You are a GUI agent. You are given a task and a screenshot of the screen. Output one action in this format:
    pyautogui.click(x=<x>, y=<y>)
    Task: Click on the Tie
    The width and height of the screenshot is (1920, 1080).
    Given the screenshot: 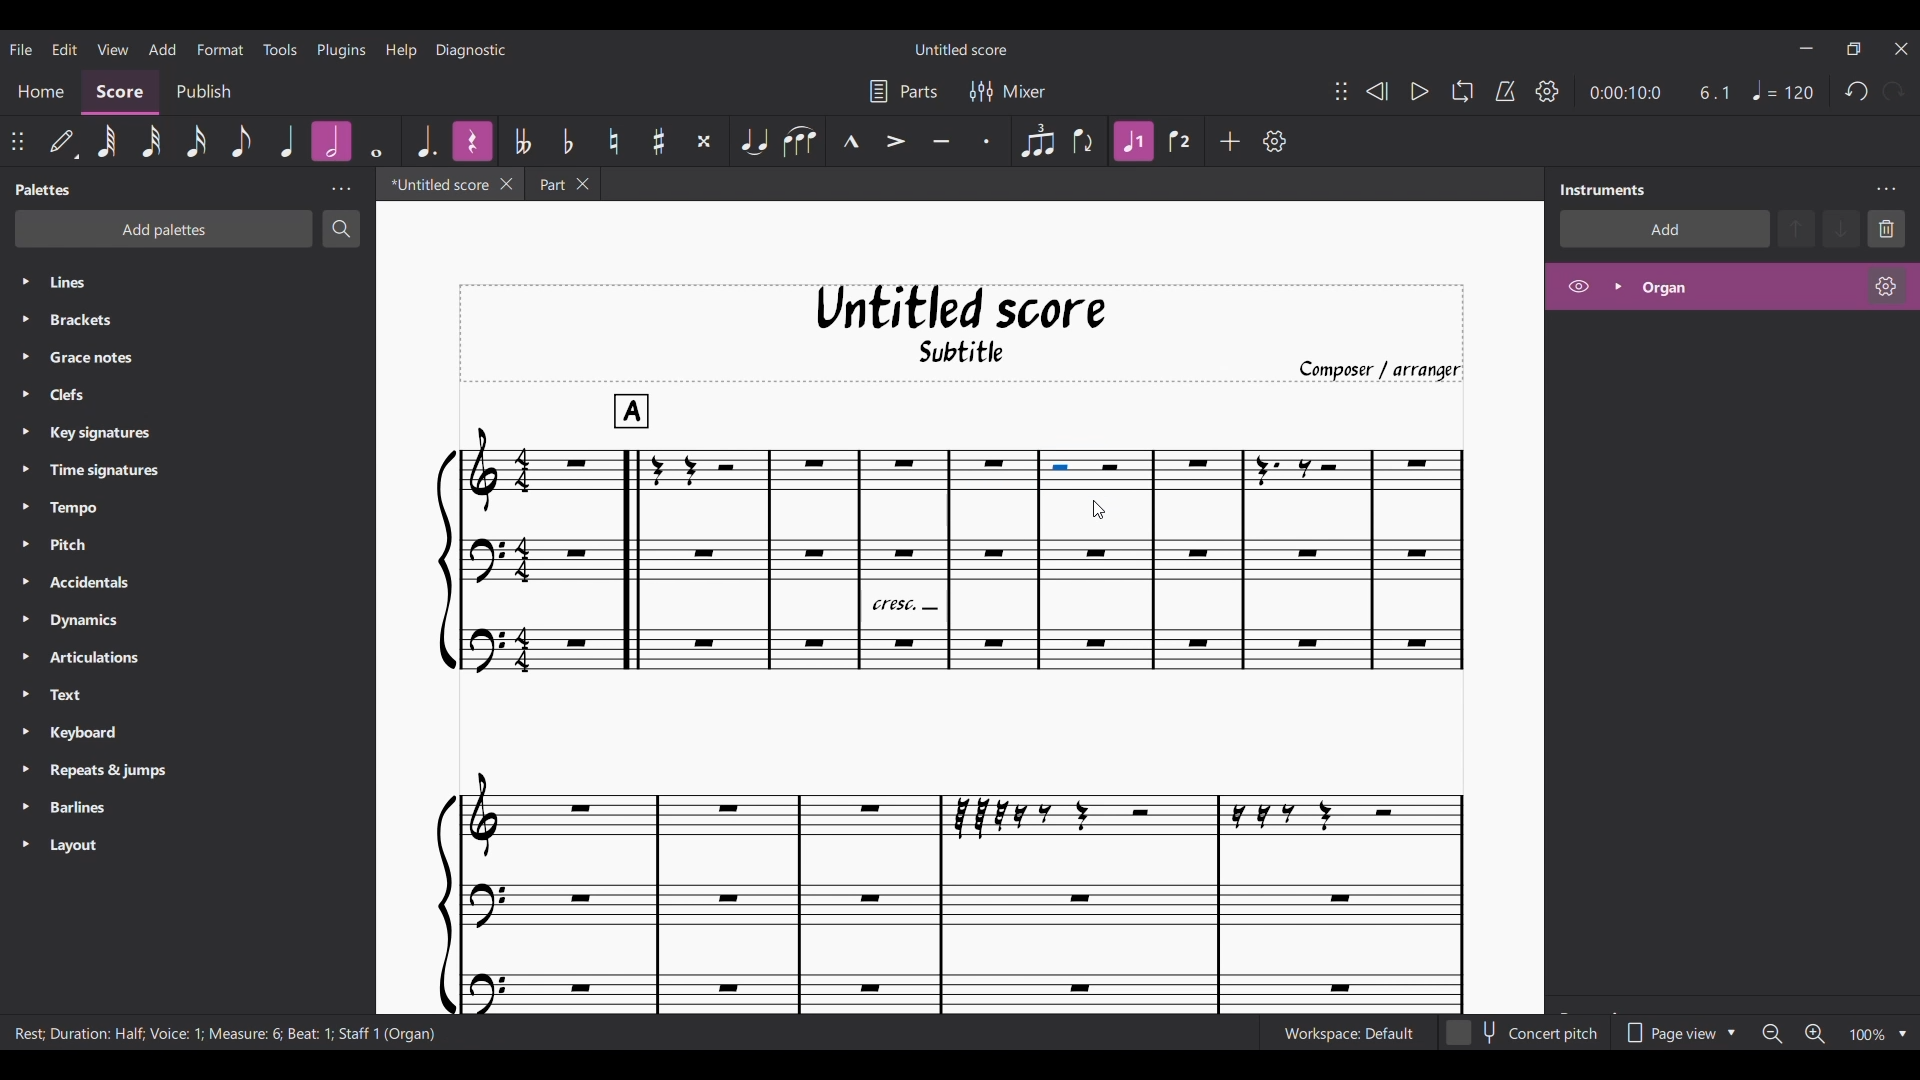 What is the action you would take?
    pyautogui.click(x=754, y=141)
    